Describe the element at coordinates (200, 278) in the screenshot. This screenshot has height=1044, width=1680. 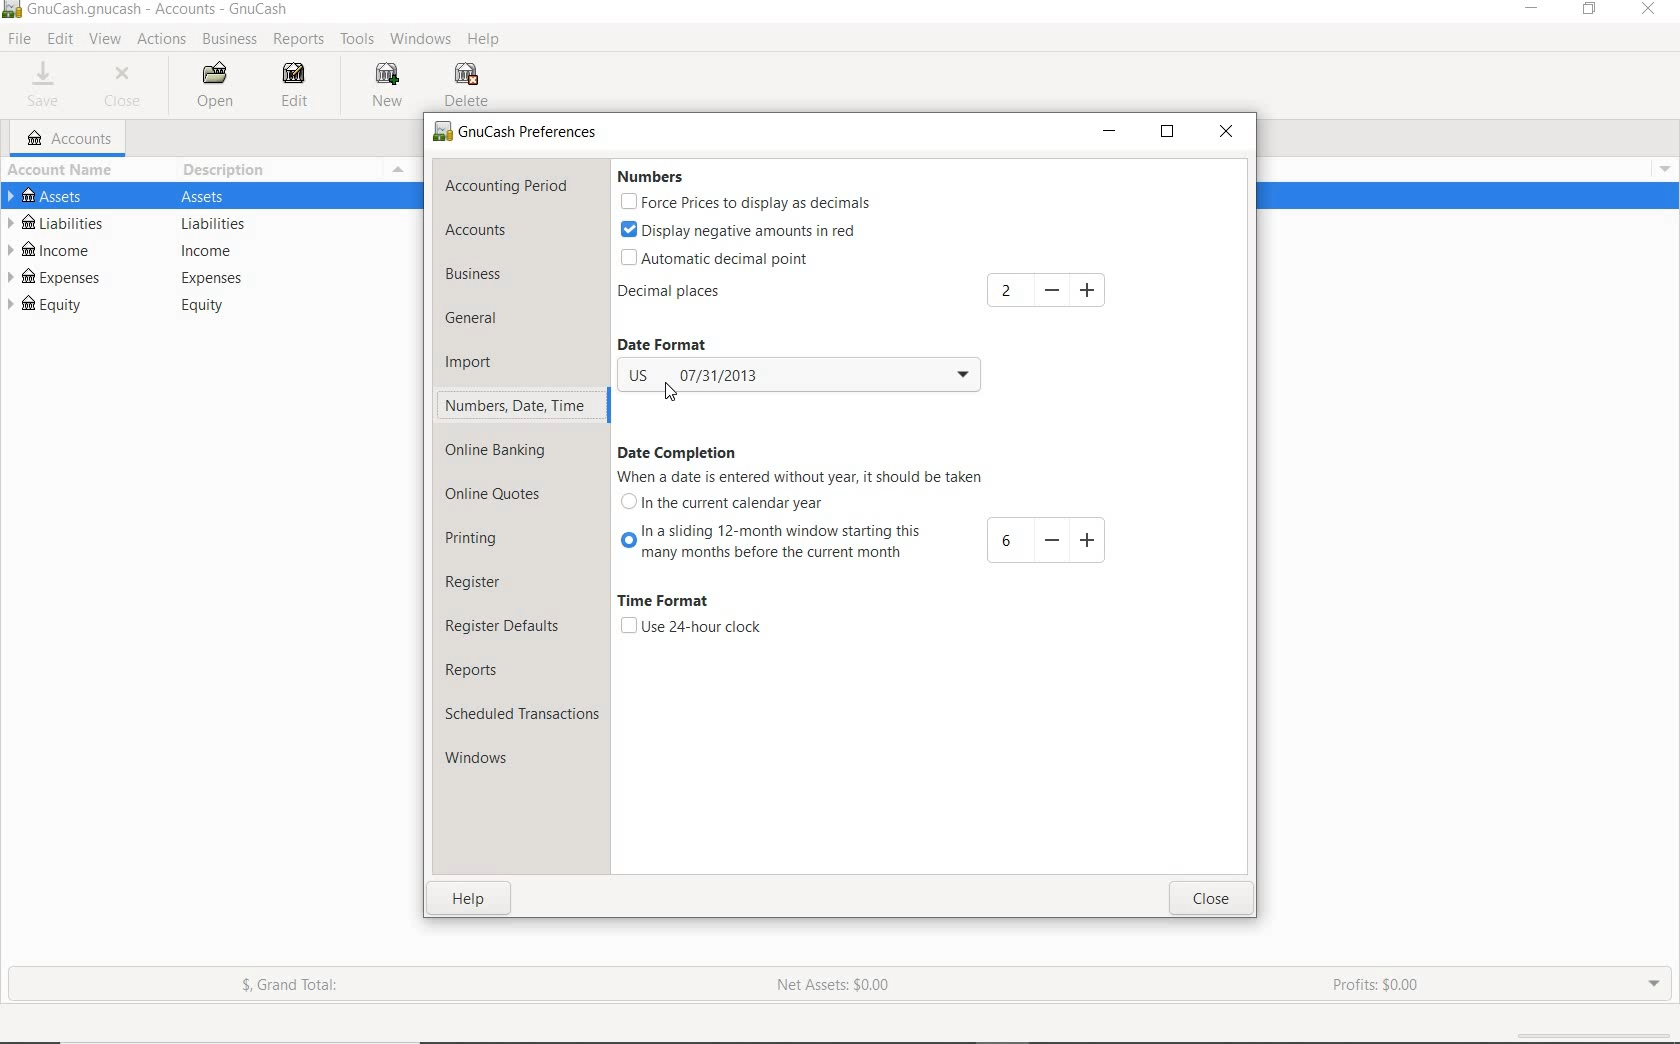
I see `EXPENSES` at that location.